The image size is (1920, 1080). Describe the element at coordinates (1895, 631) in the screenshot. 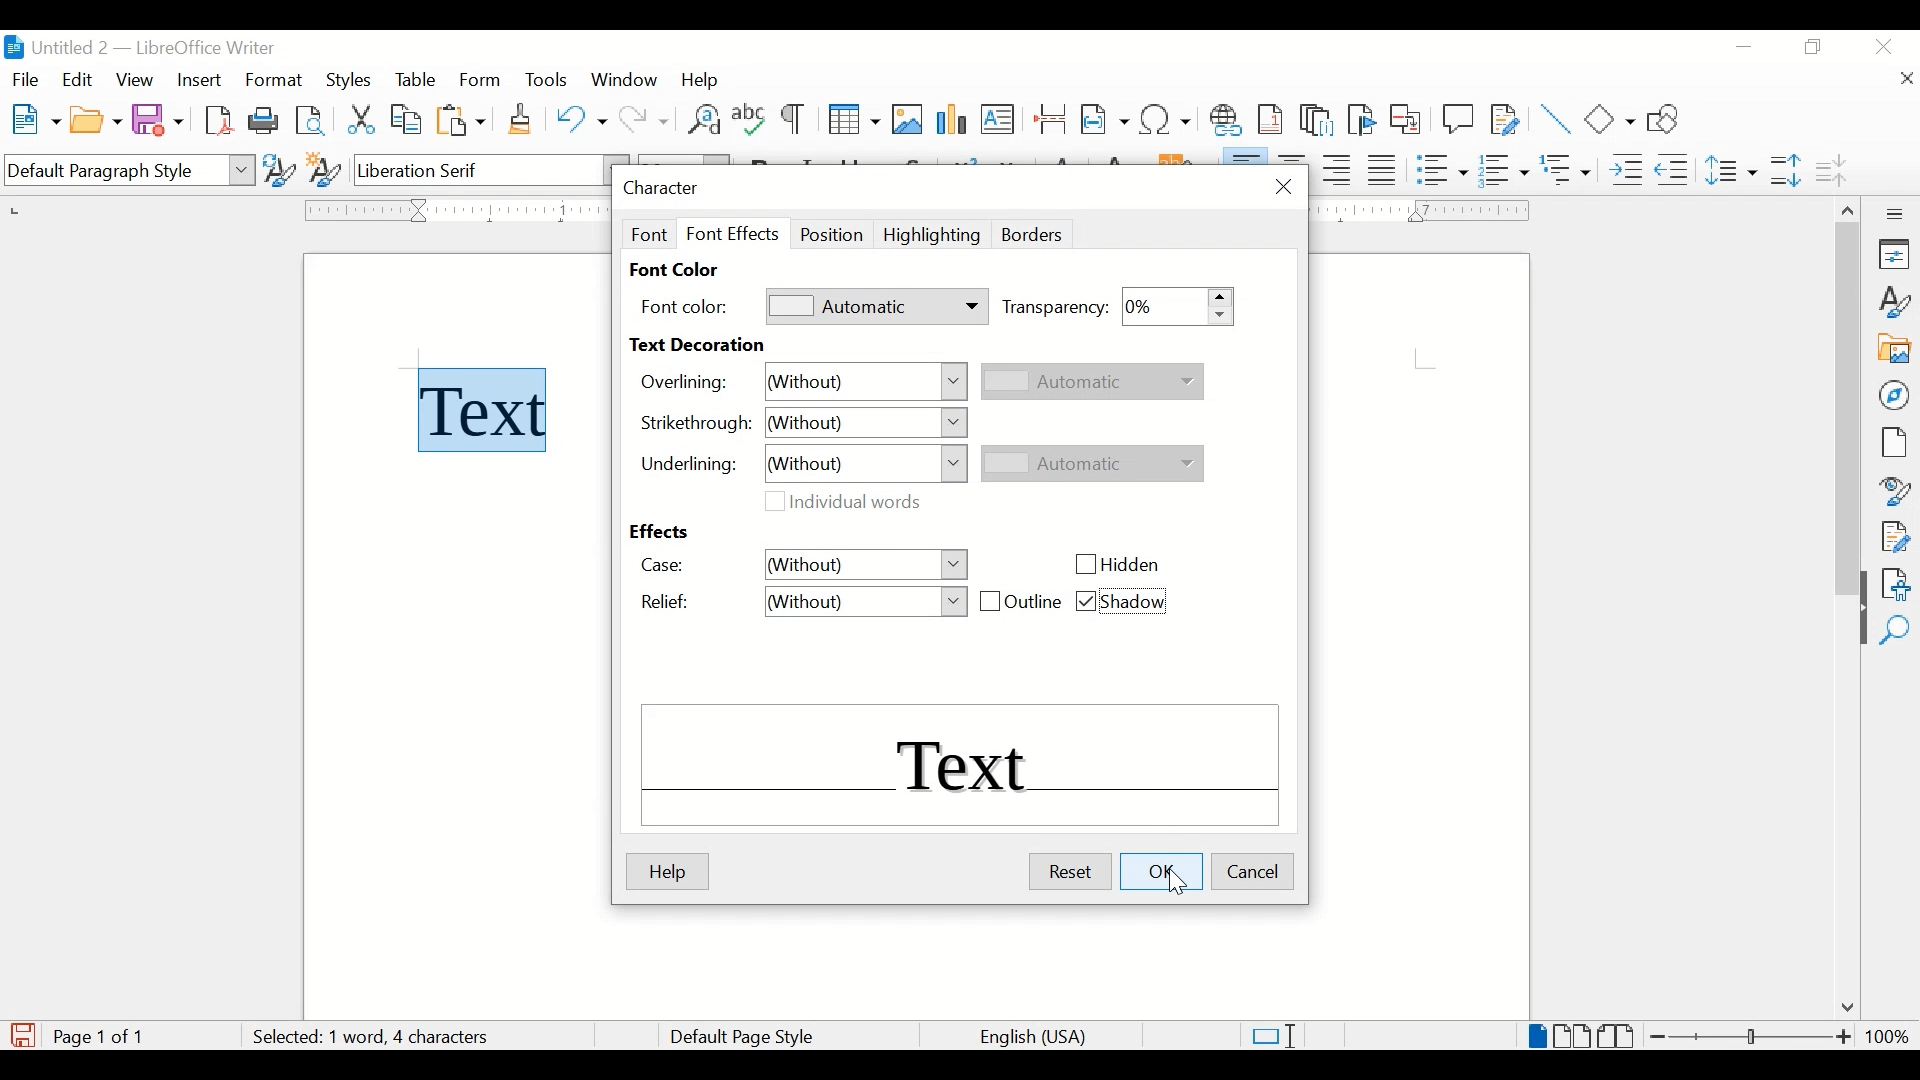

I see `find` at that location.